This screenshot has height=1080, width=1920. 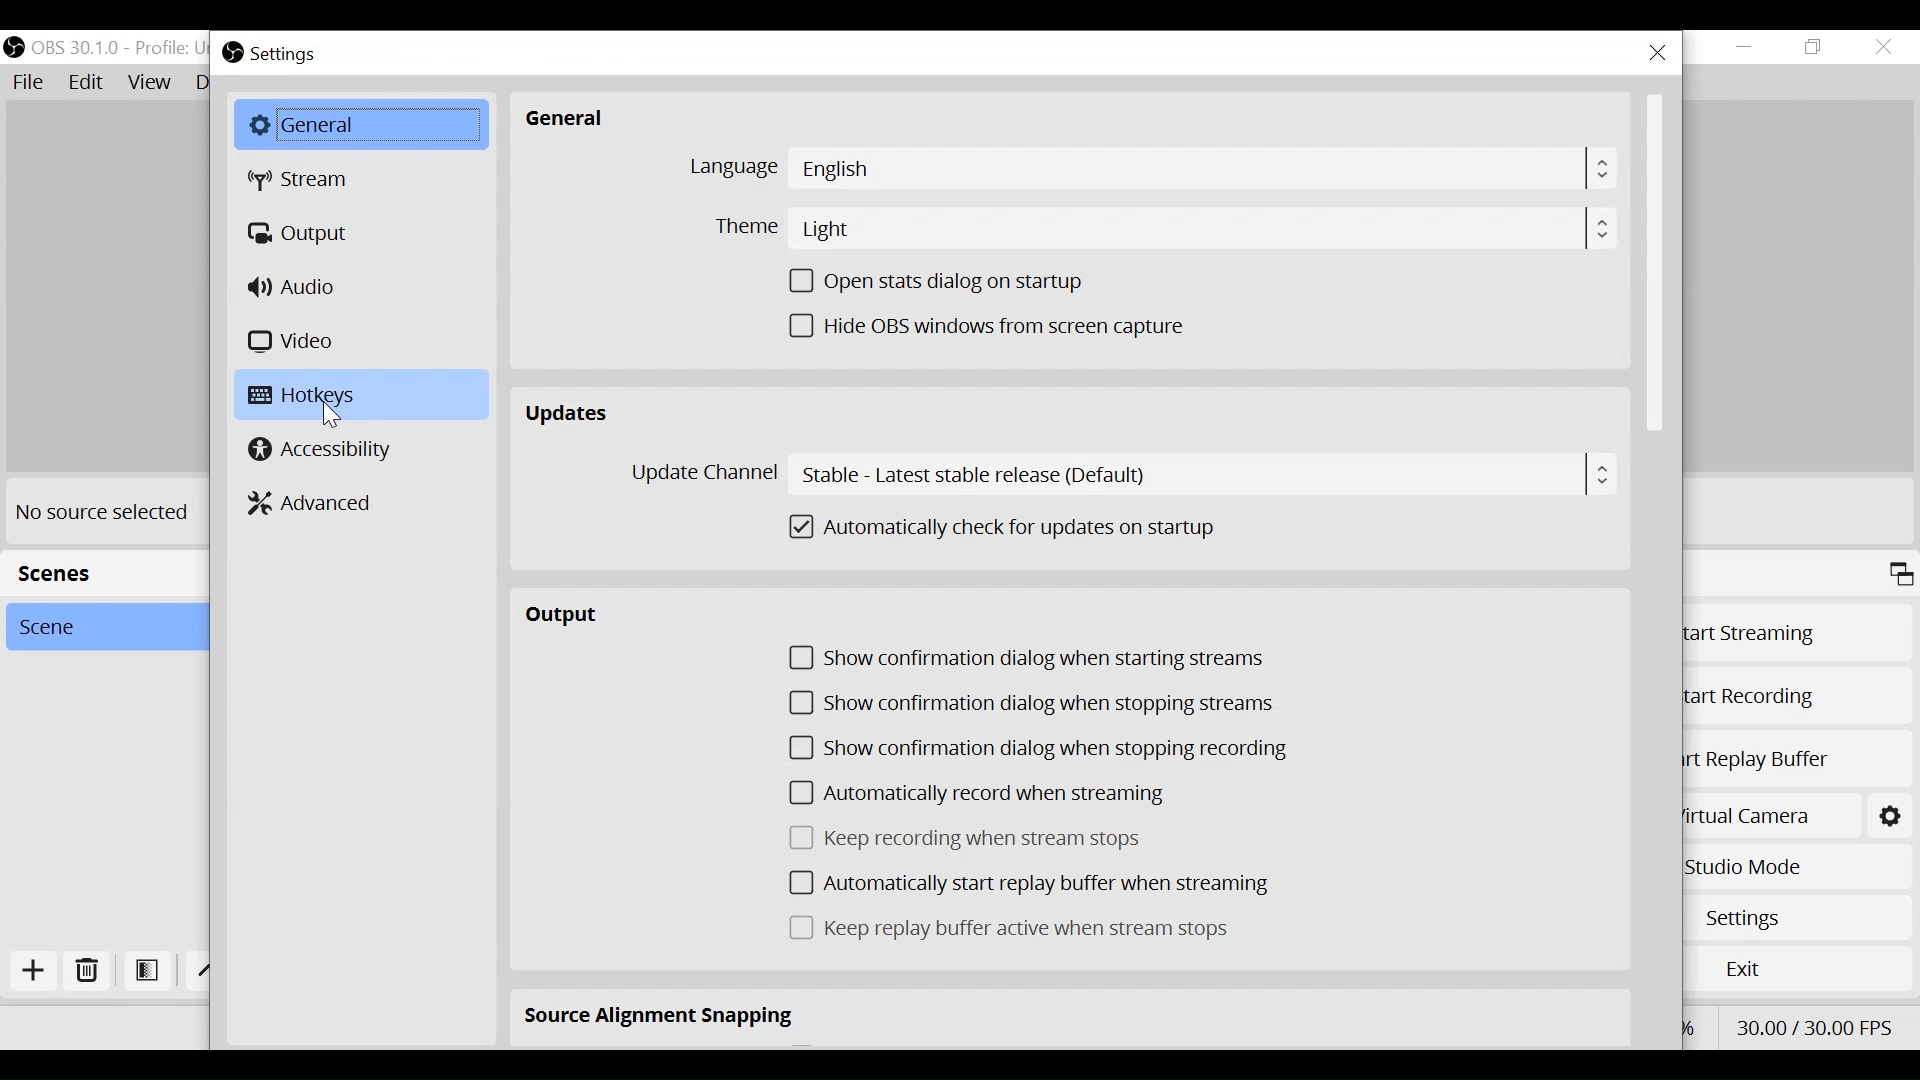 What do you see at coordinates (1031, 703) in the screenshot?
I see `(un)check confirmation dialog when stopping streams` at bounding box center [1031, 703].